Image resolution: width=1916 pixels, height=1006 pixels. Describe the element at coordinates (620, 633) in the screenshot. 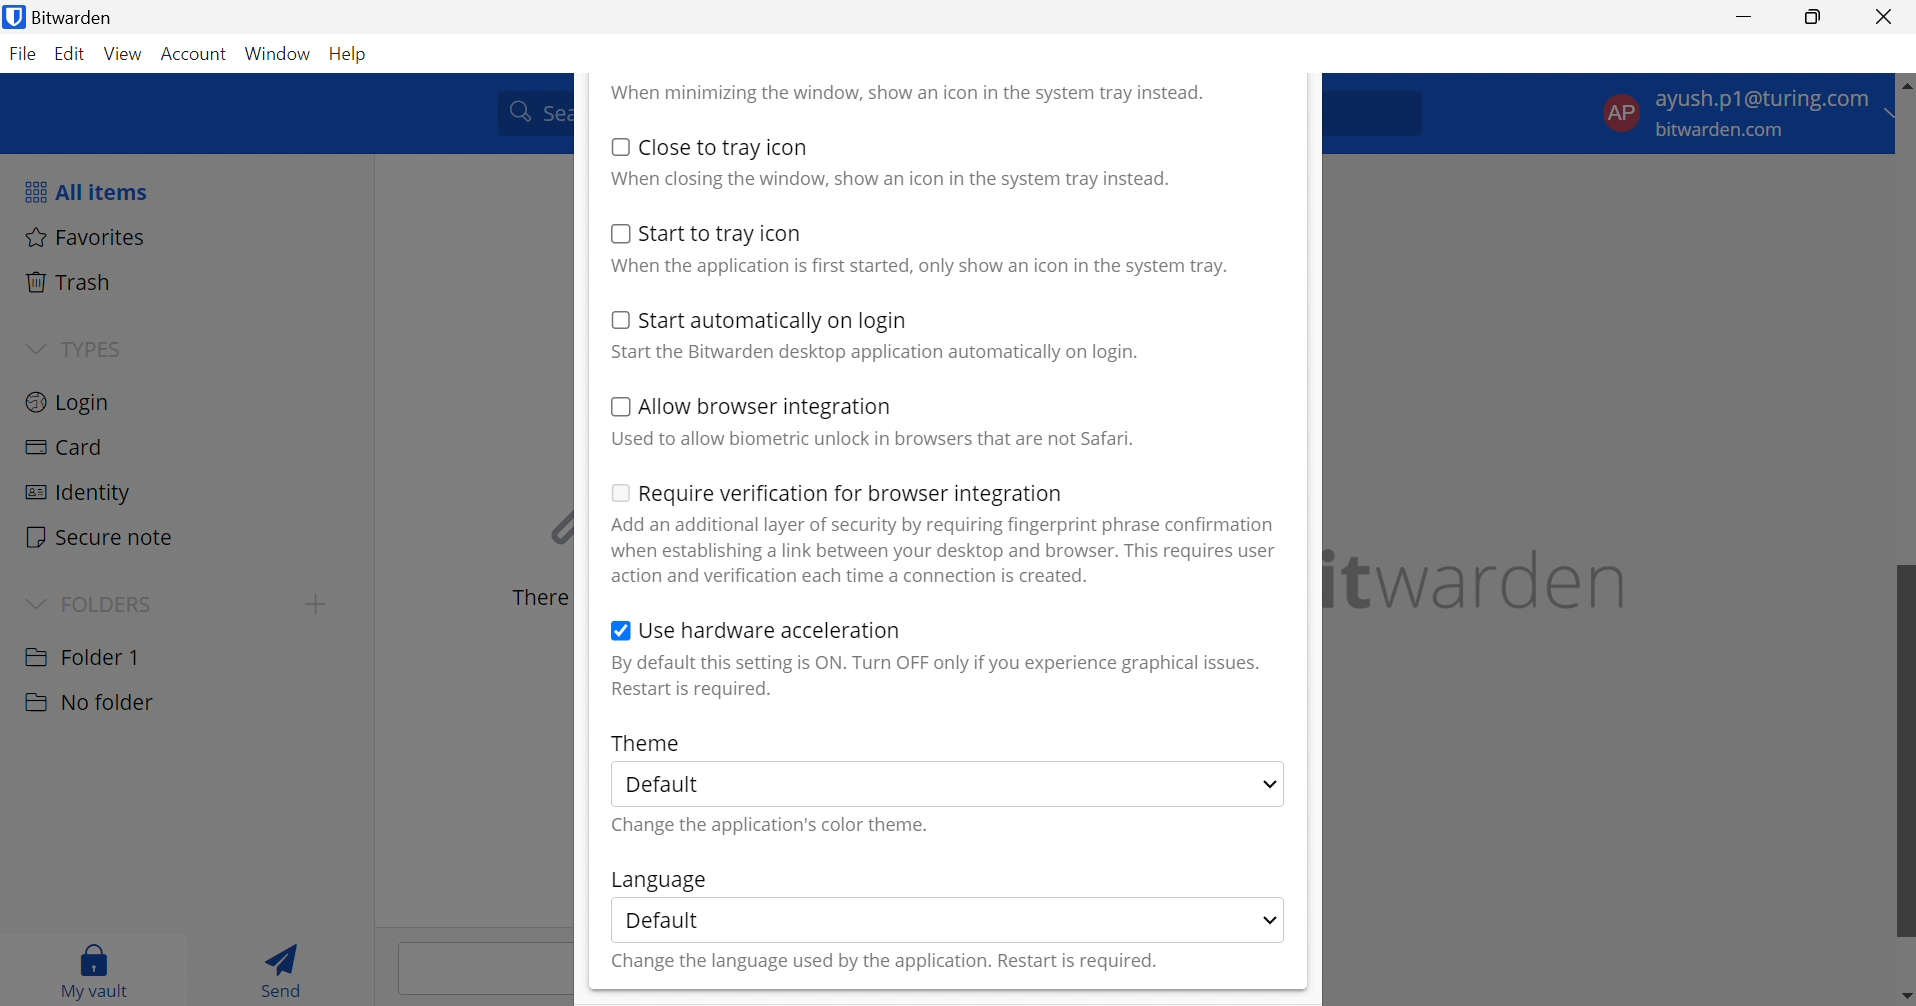

I see `Checkbox` at that location.